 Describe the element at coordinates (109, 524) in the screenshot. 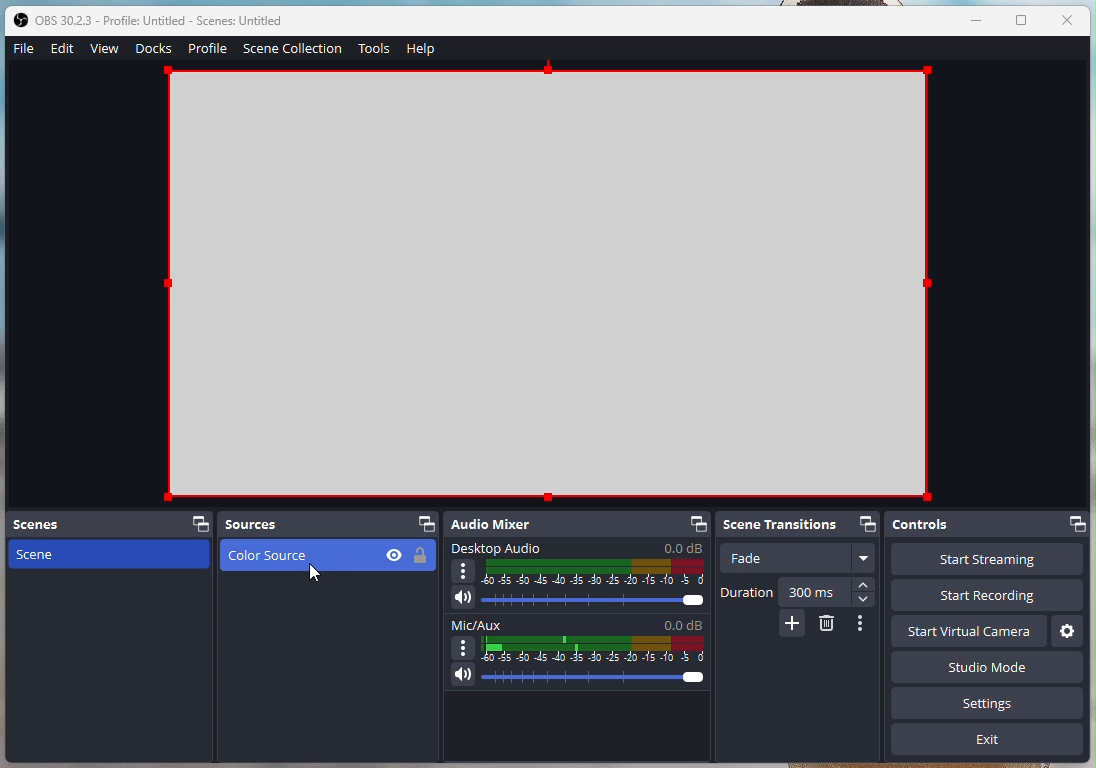

I see `Scenes` at that location.